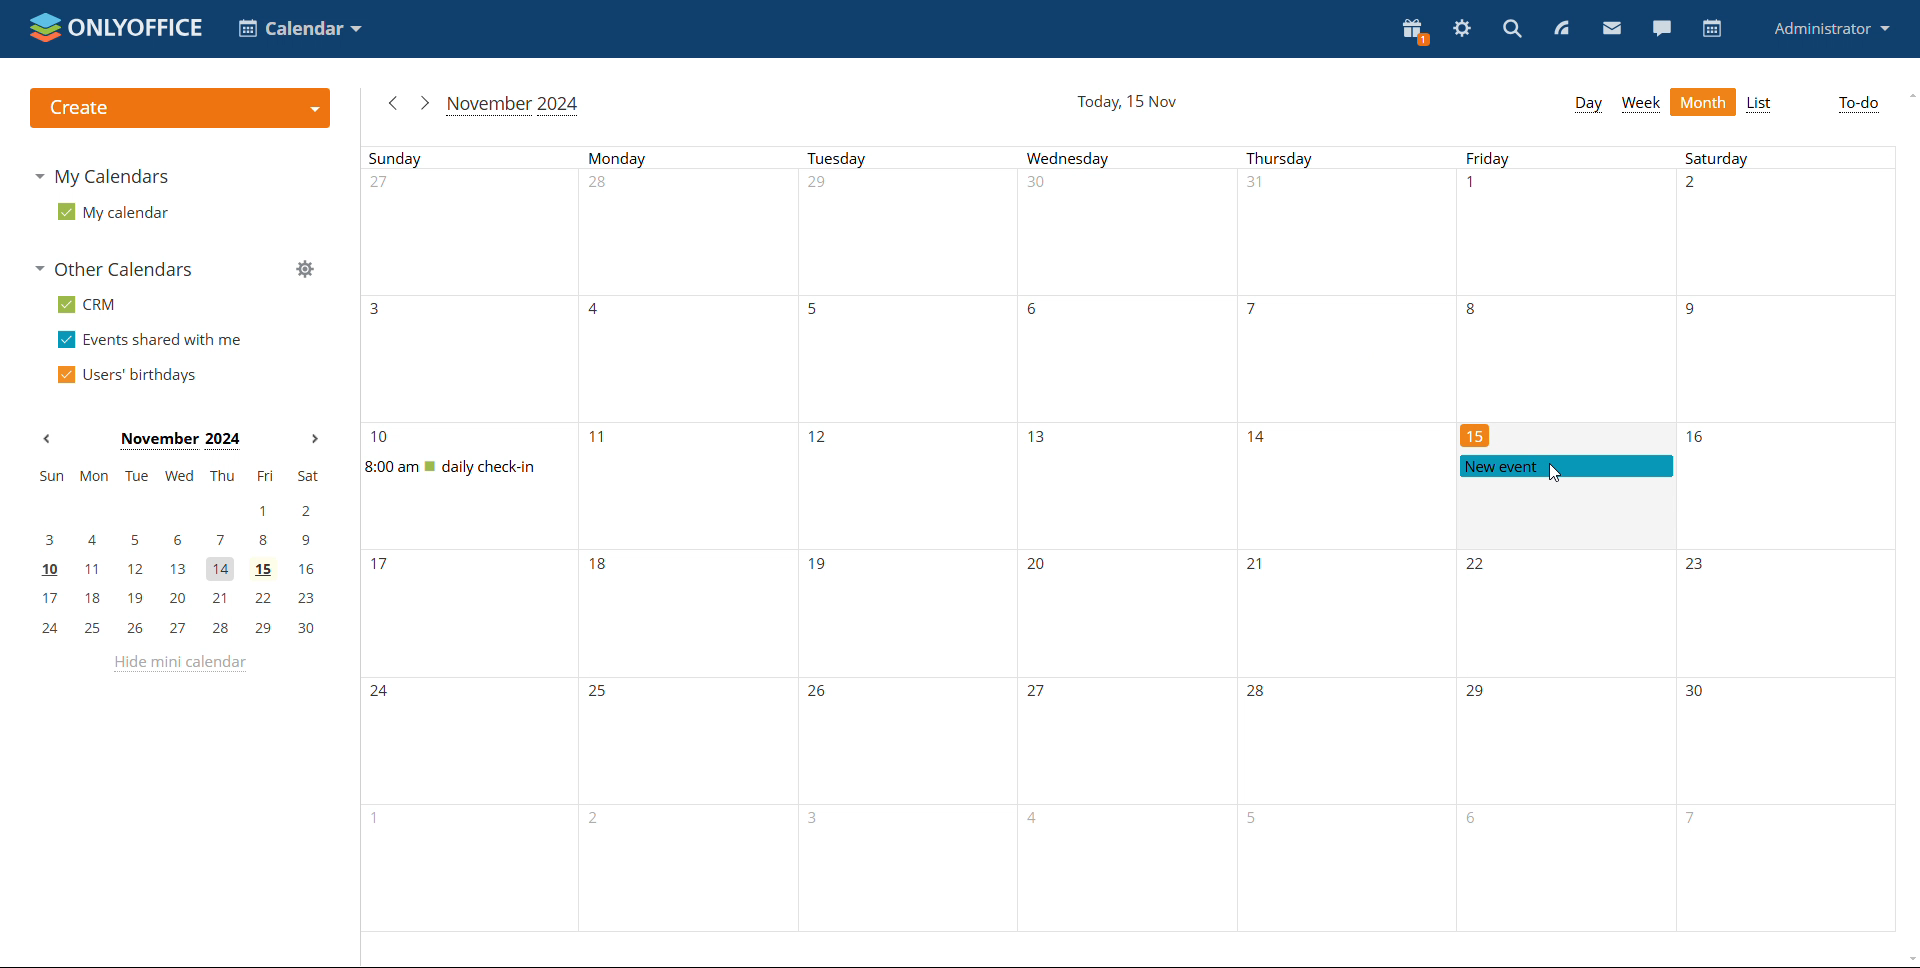 This screenshot has height=968, width=1920. What do you see at coordinates (118, 271) in the screenshot?
I see `other calendars` at bounding box center [118, 271].